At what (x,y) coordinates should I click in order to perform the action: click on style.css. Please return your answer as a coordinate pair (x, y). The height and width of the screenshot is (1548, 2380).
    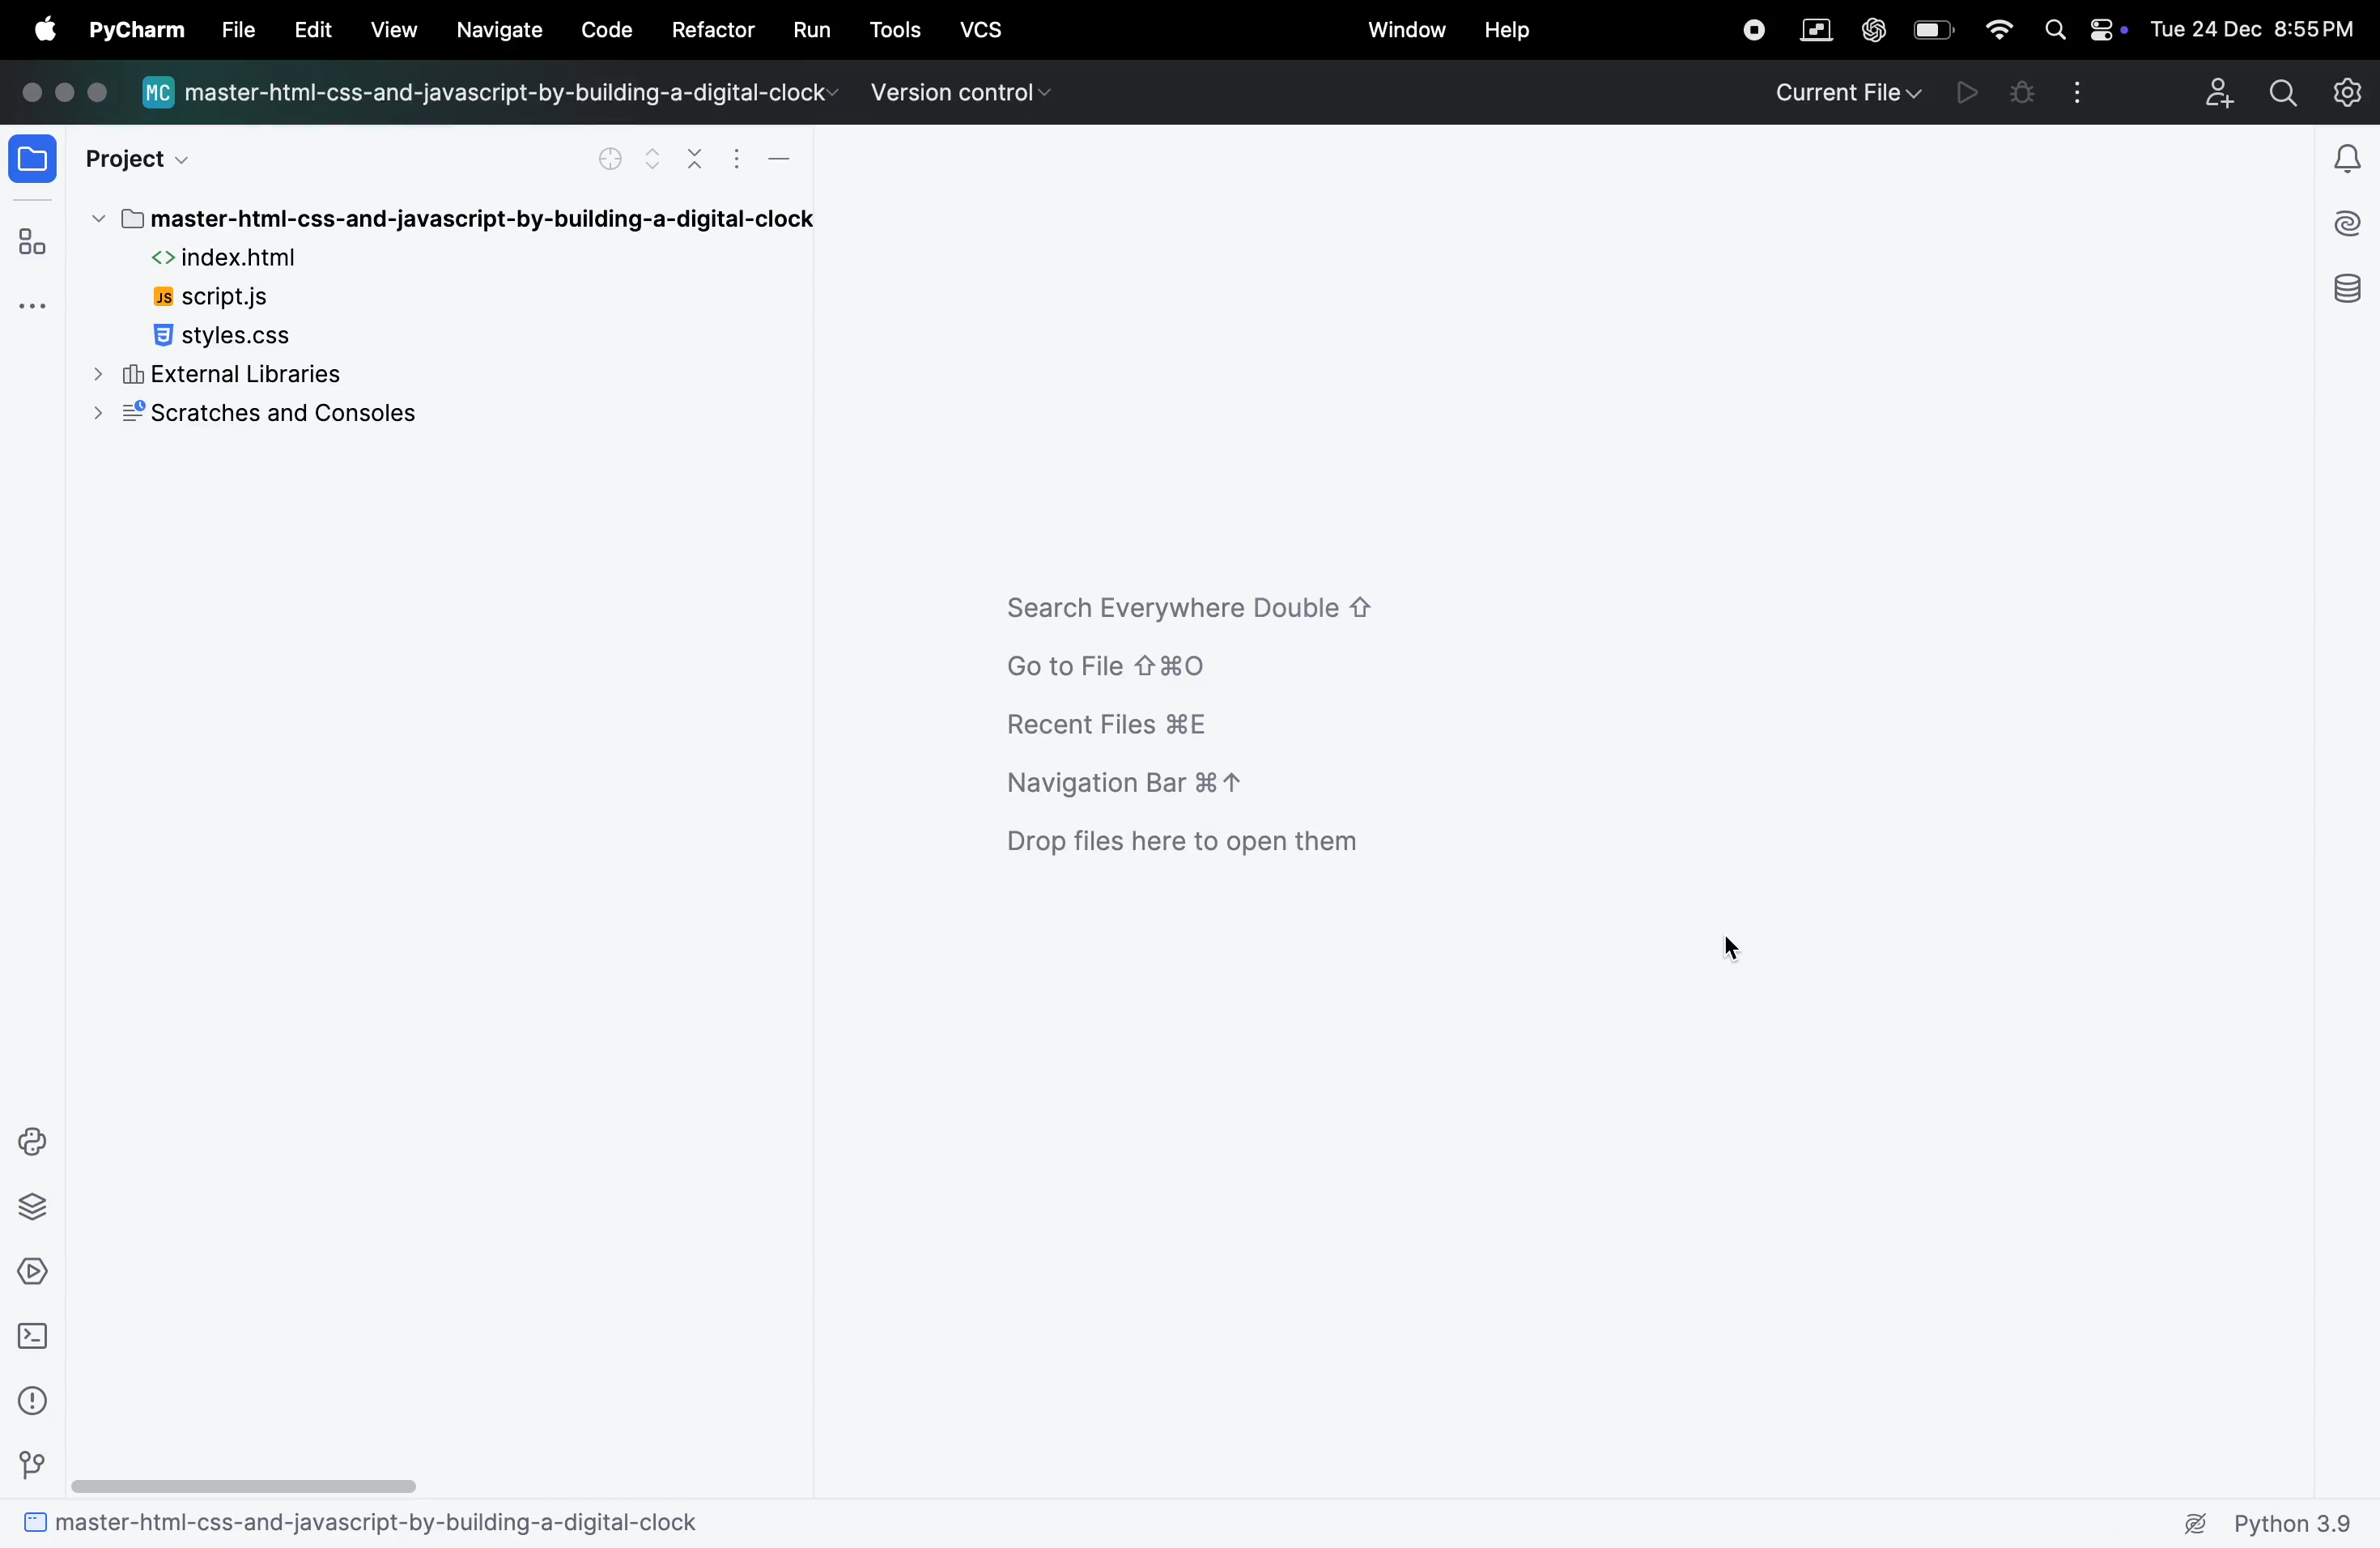
    Looking at the image, I should click on (252, 335).